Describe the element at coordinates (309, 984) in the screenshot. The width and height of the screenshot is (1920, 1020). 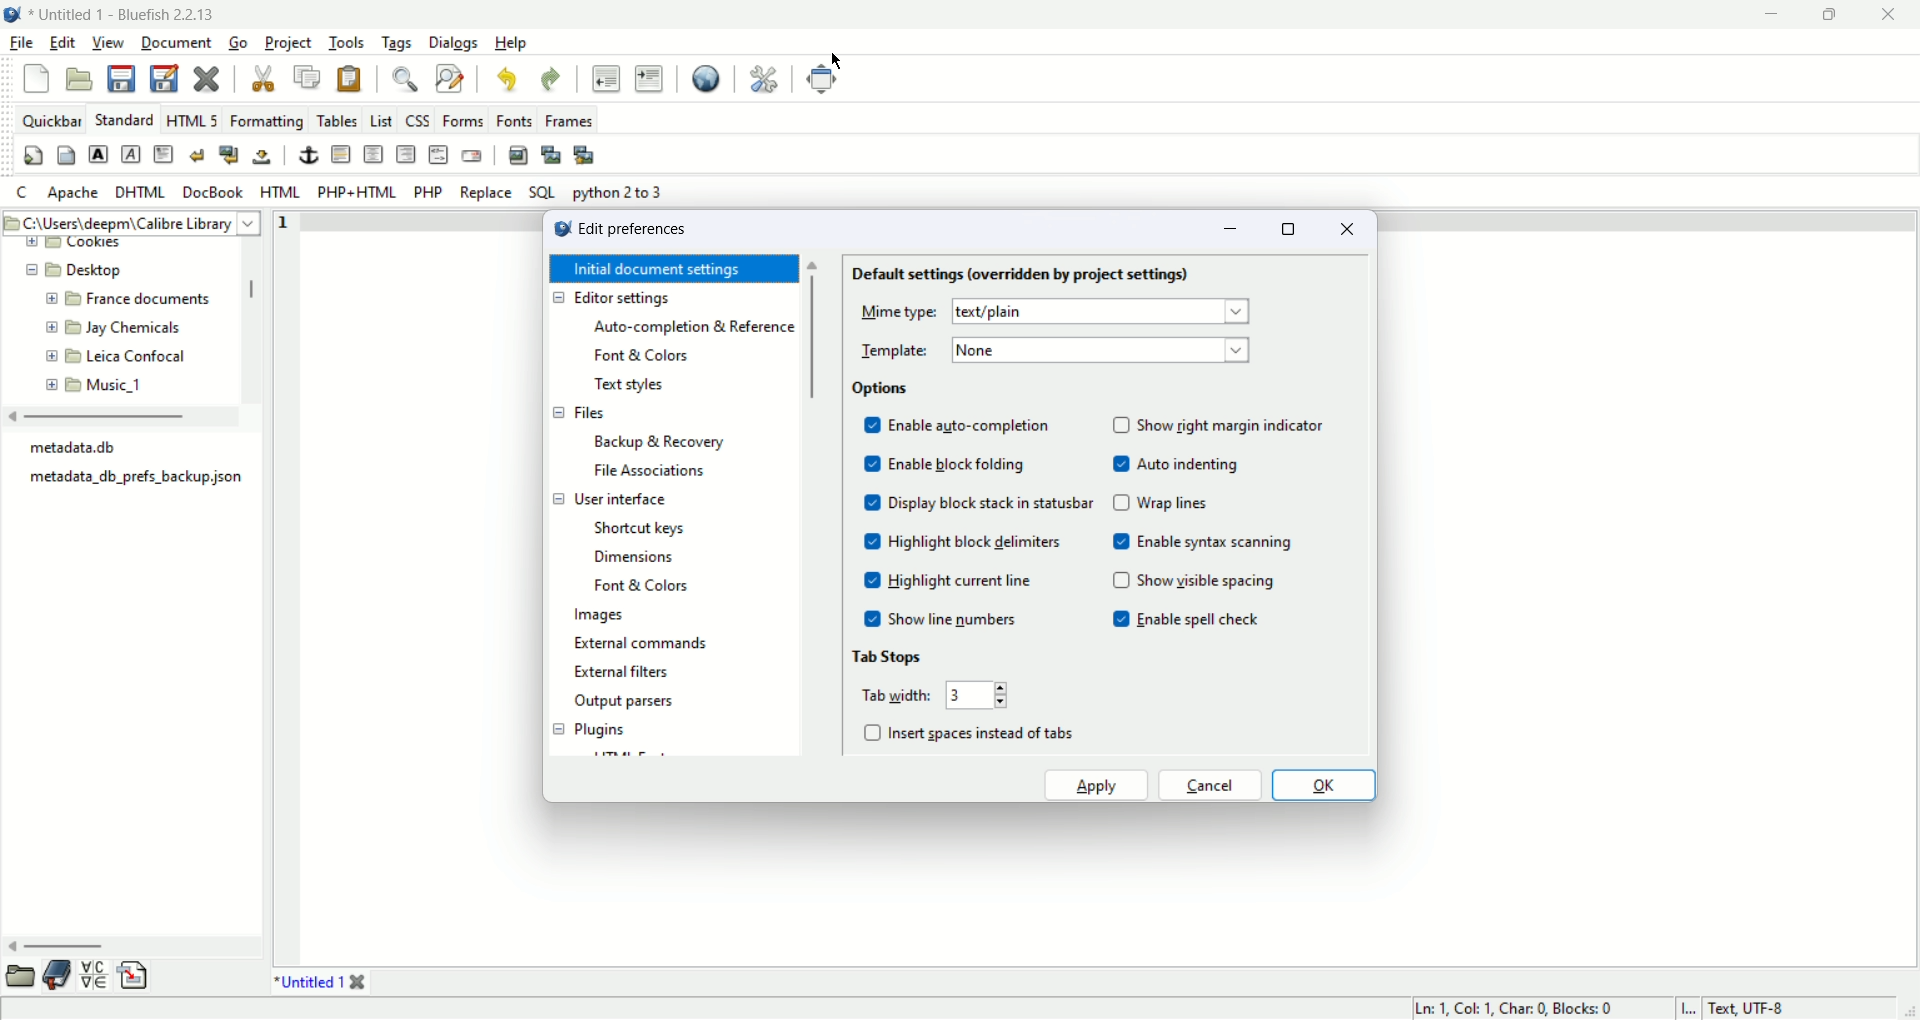
I see `*Untitled 1` at that location.